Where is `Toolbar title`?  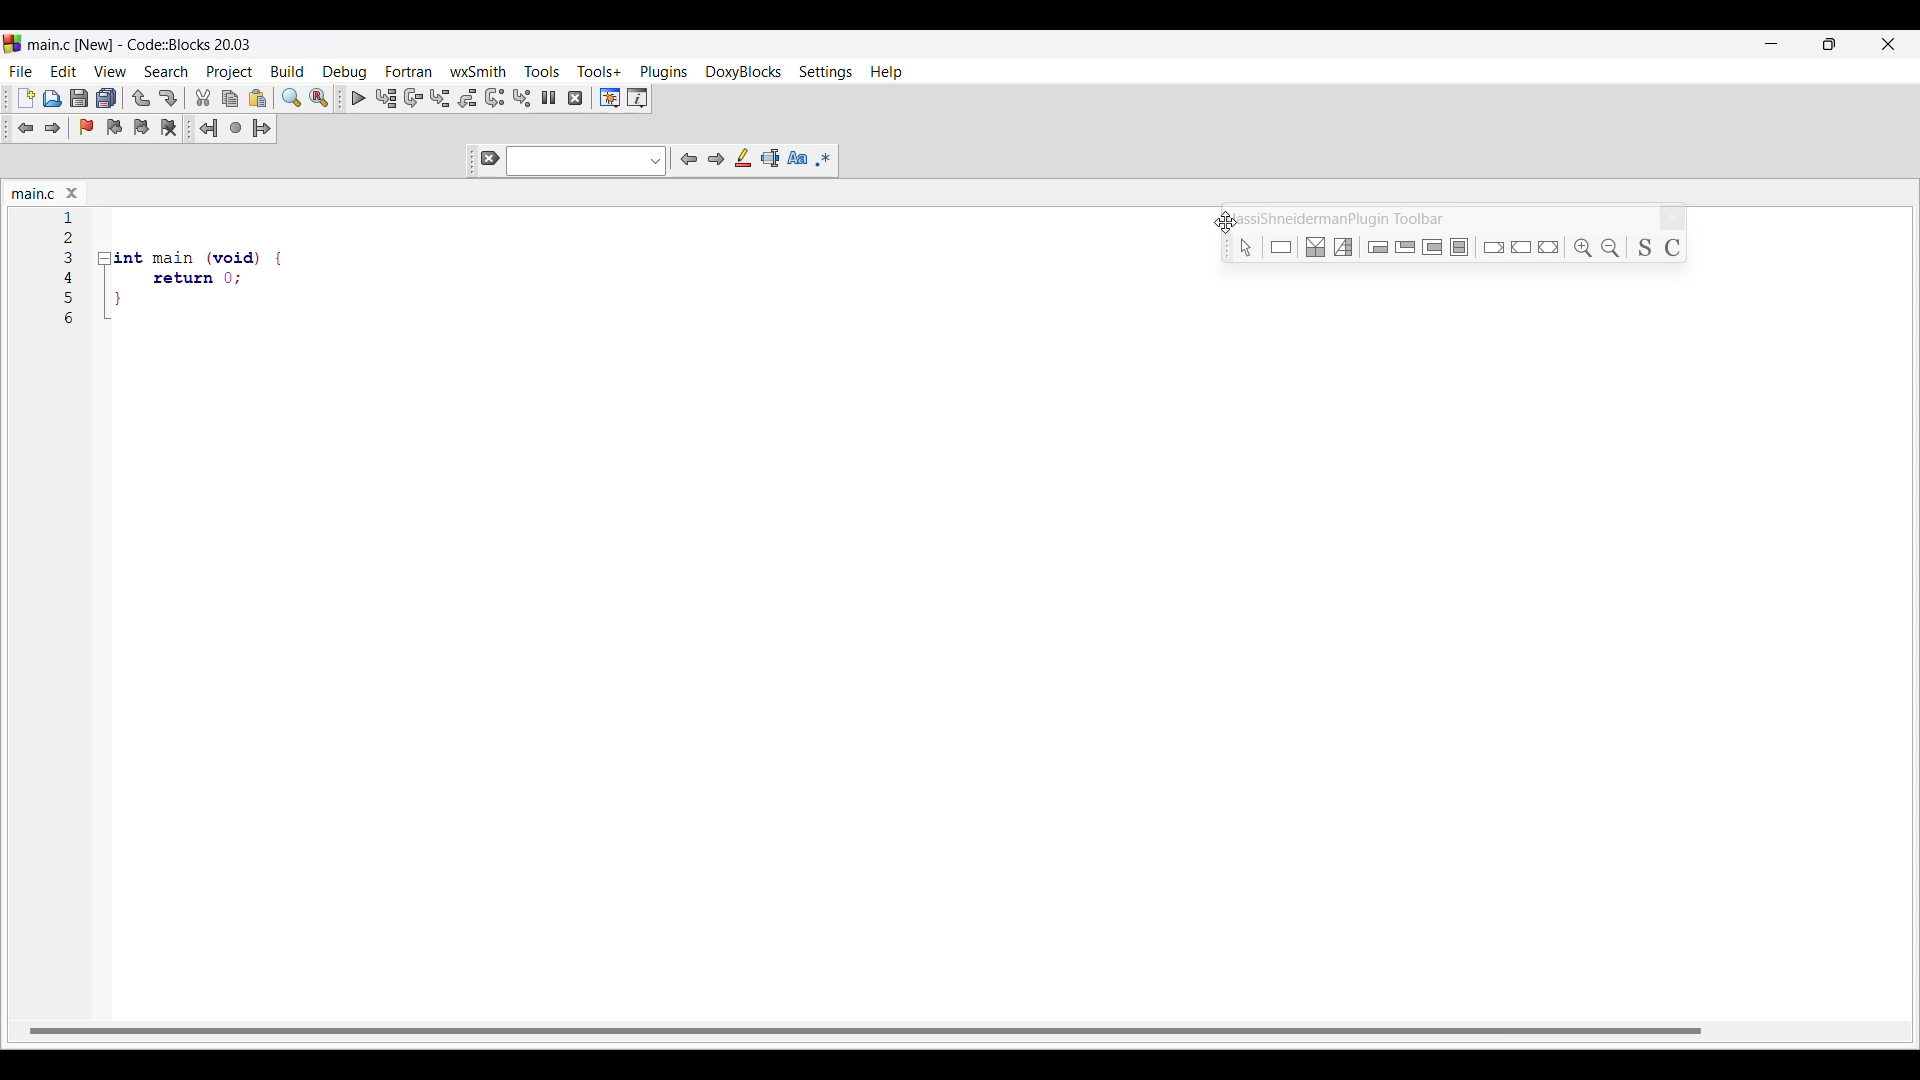 Toolbar title is located at coordinates (1331, 218).